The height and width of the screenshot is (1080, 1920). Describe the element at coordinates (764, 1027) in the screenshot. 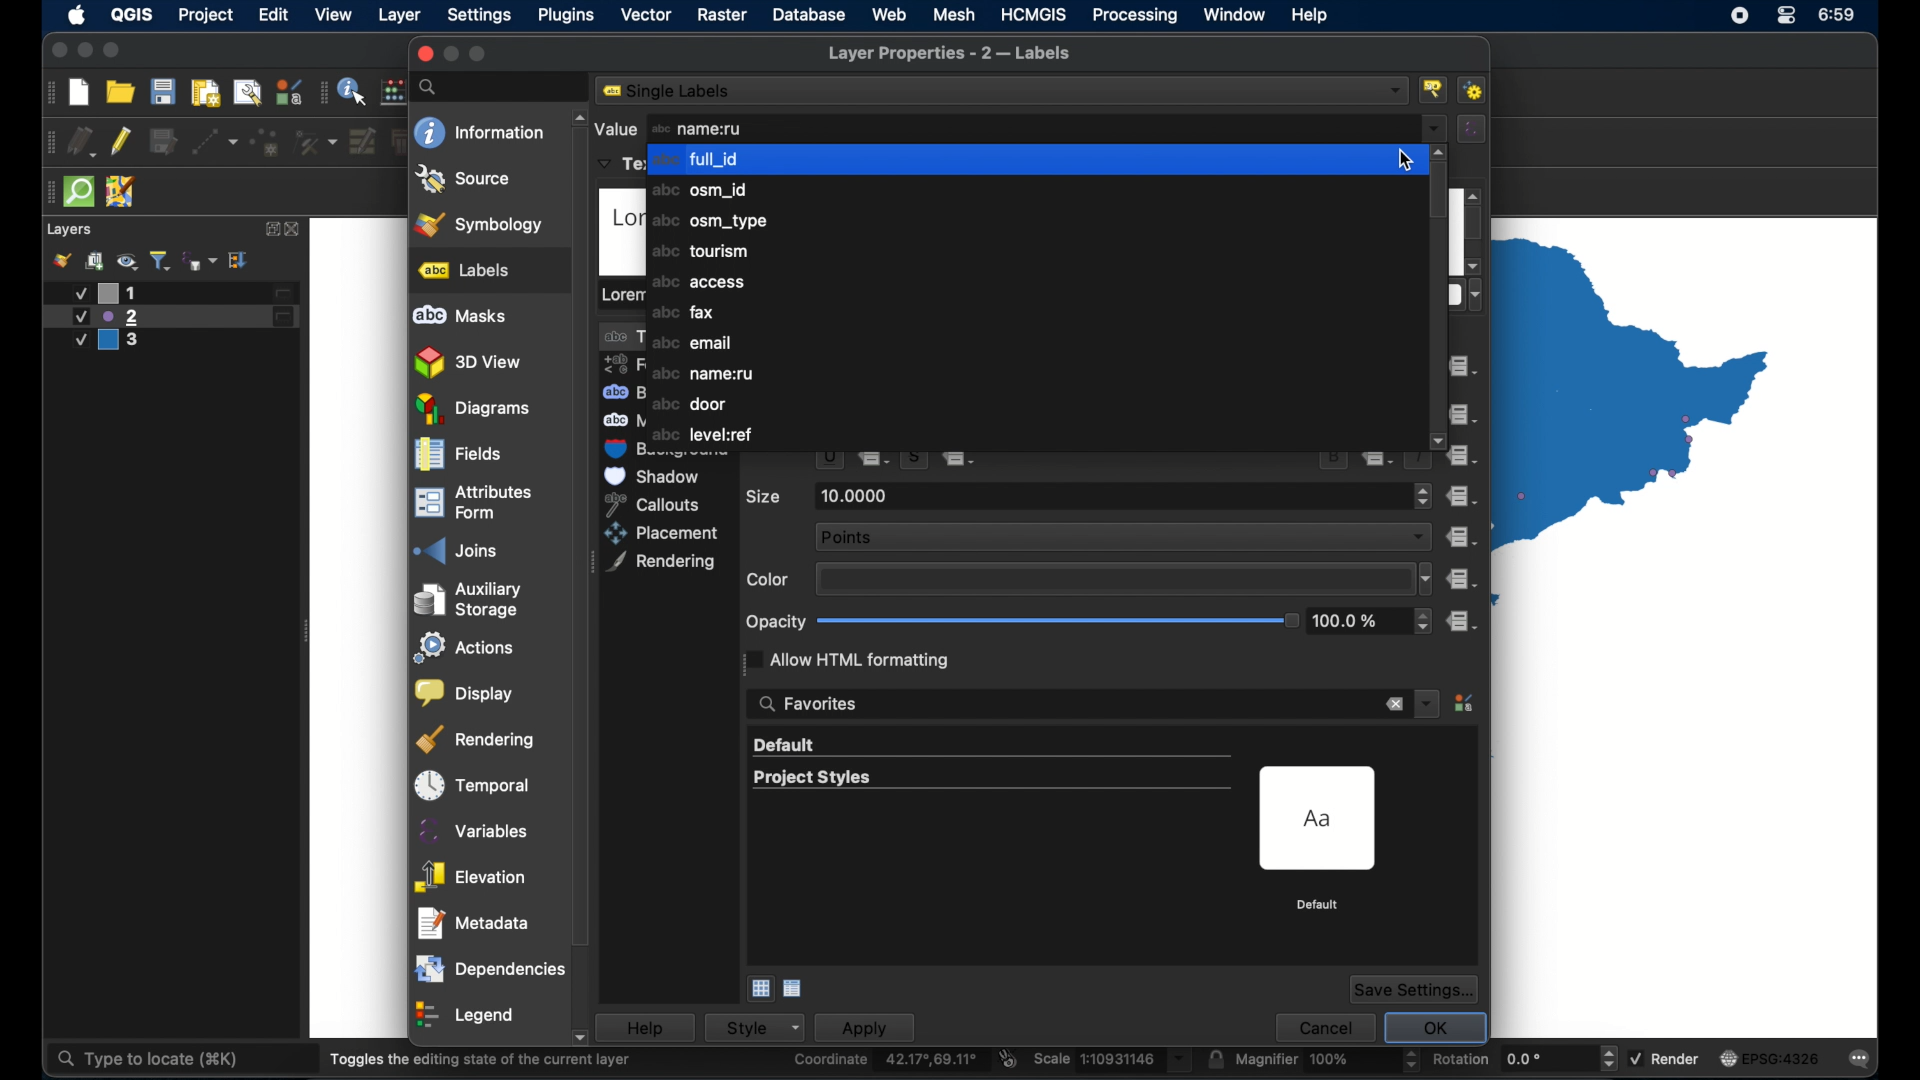

I see `style` at that location.